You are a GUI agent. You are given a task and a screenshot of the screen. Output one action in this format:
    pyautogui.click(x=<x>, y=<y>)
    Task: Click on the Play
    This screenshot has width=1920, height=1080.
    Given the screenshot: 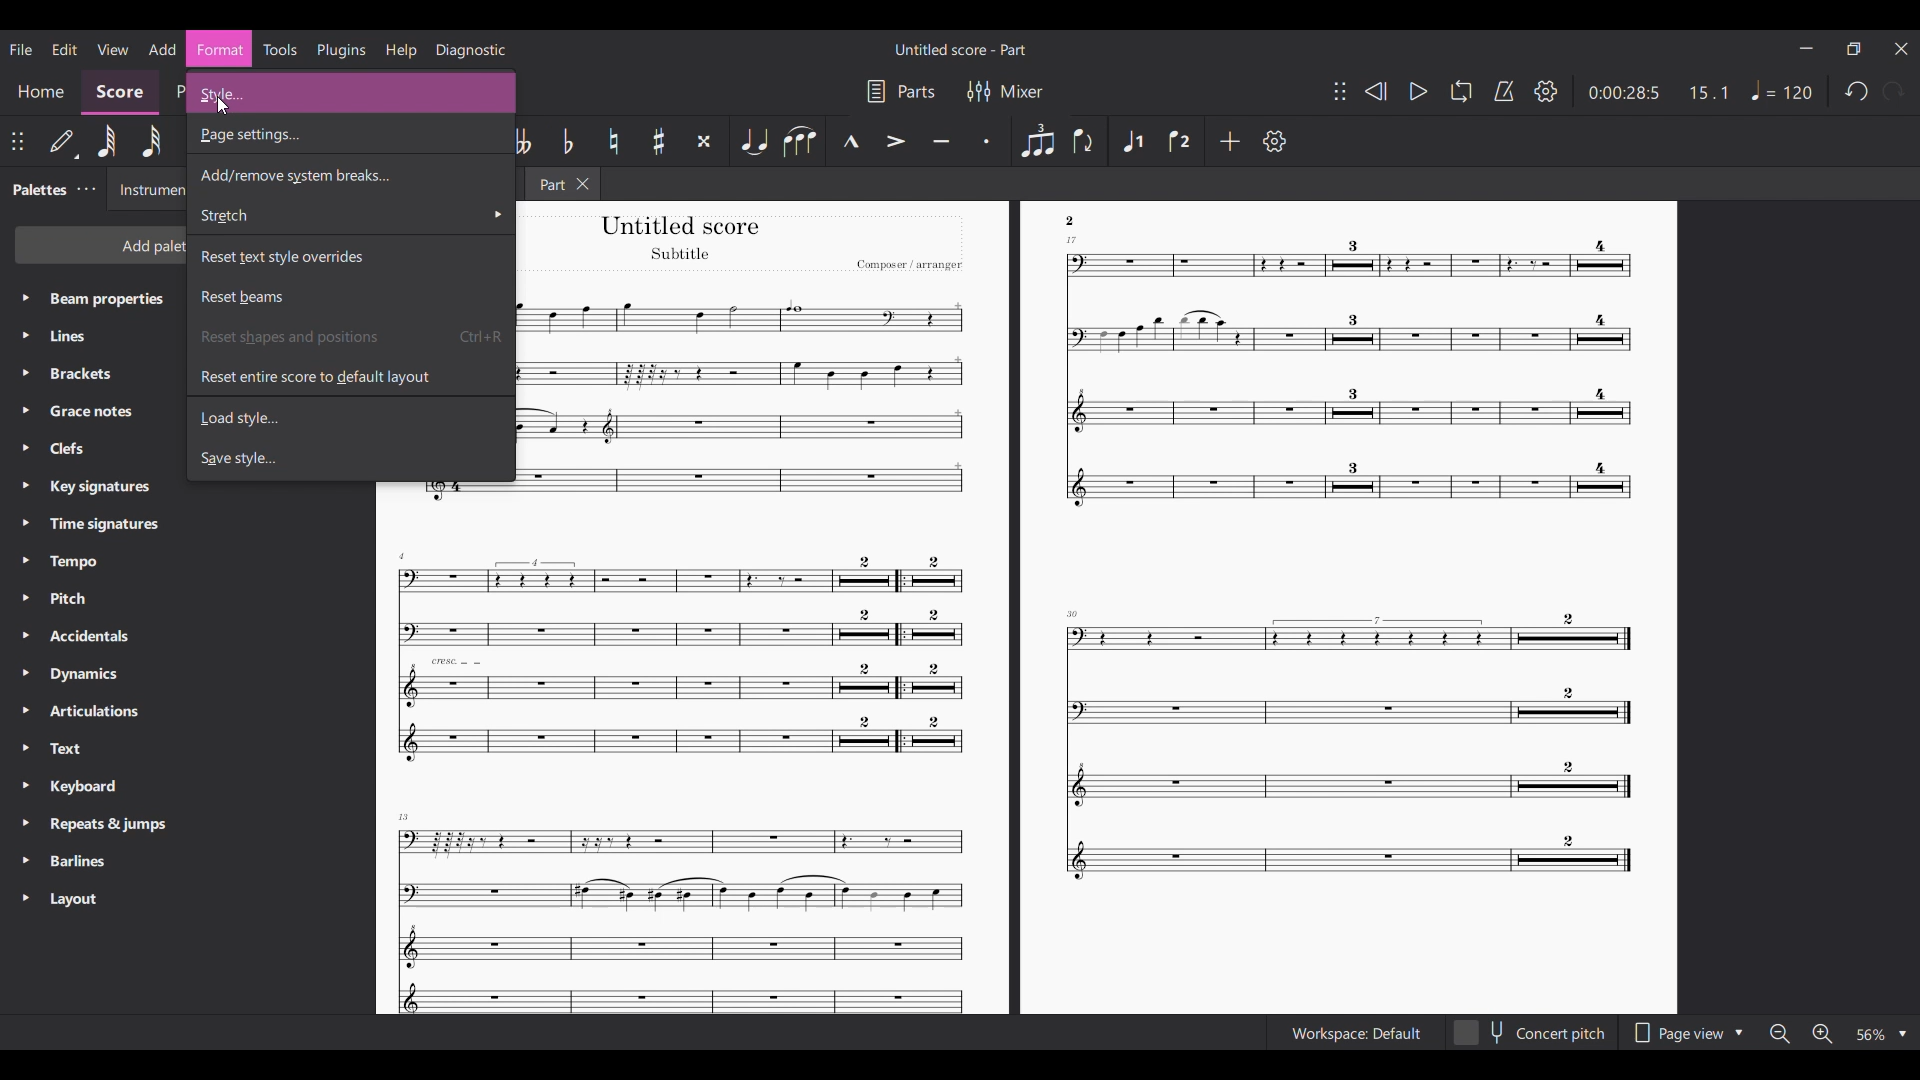 What is the action you would take?
    pyautogui.click(x=1419, y=92)
    